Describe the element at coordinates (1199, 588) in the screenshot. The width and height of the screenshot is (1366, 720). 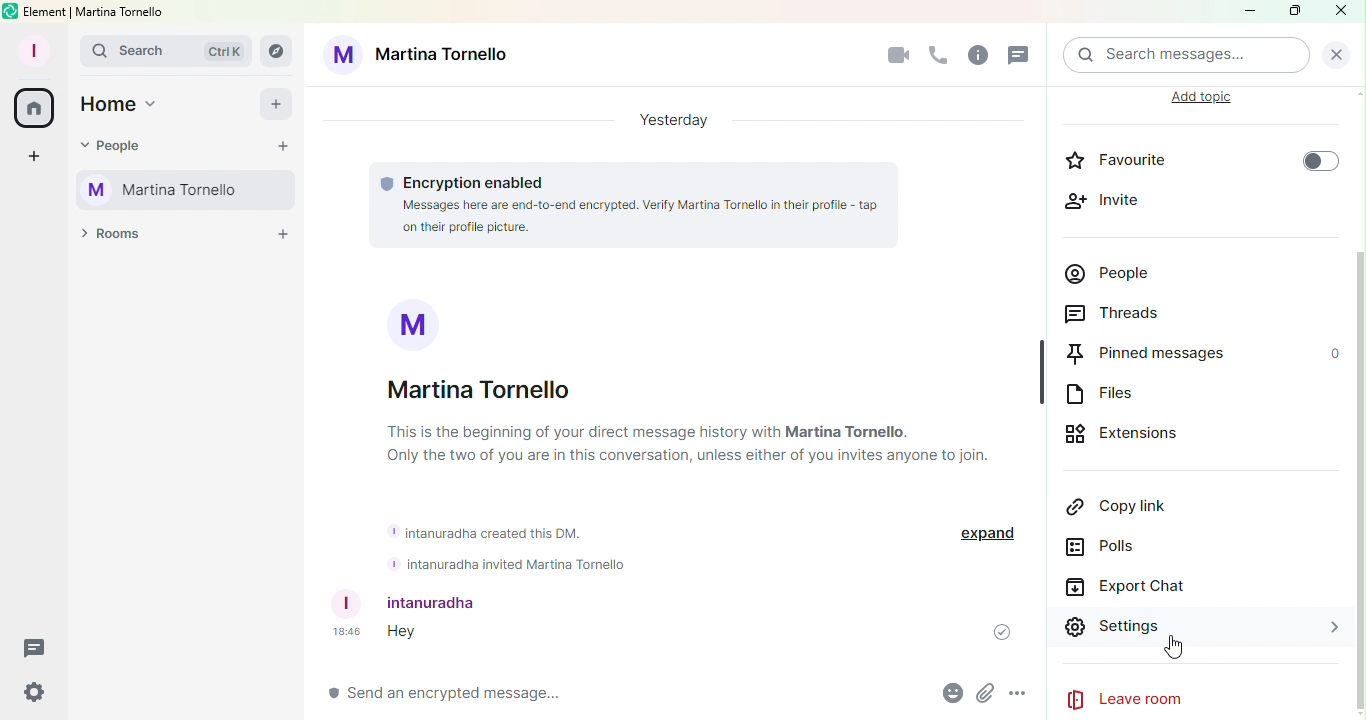
I see `Export Chat` at that location.